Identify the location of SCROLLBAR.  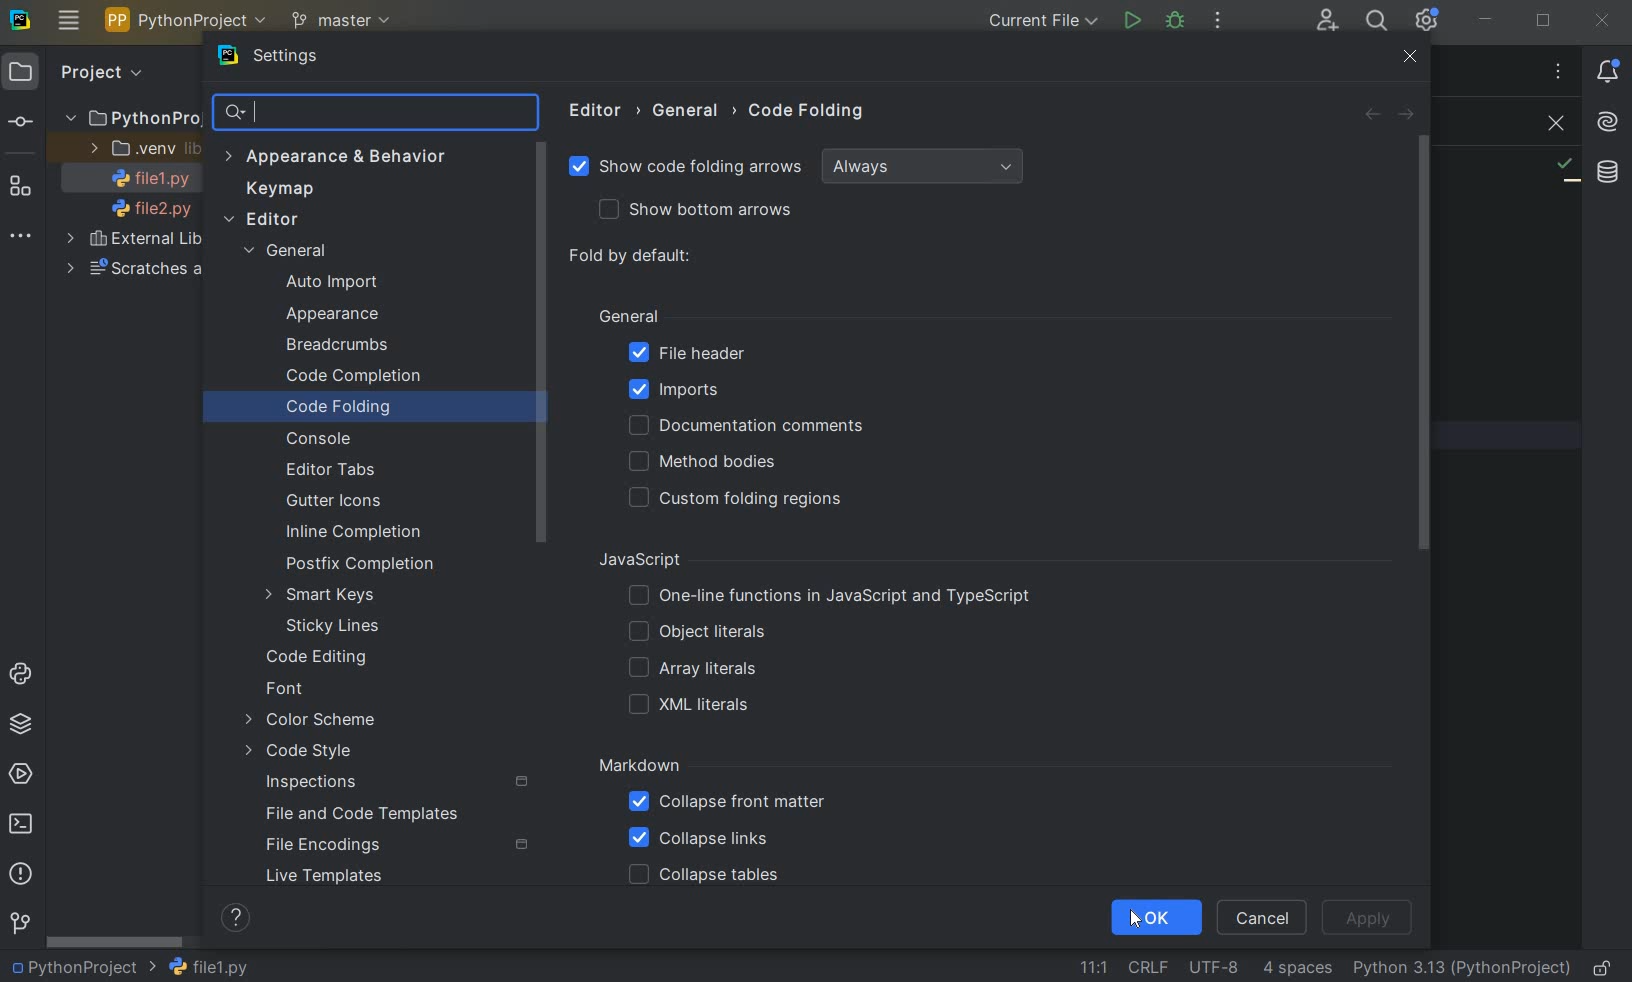
(115, 944).